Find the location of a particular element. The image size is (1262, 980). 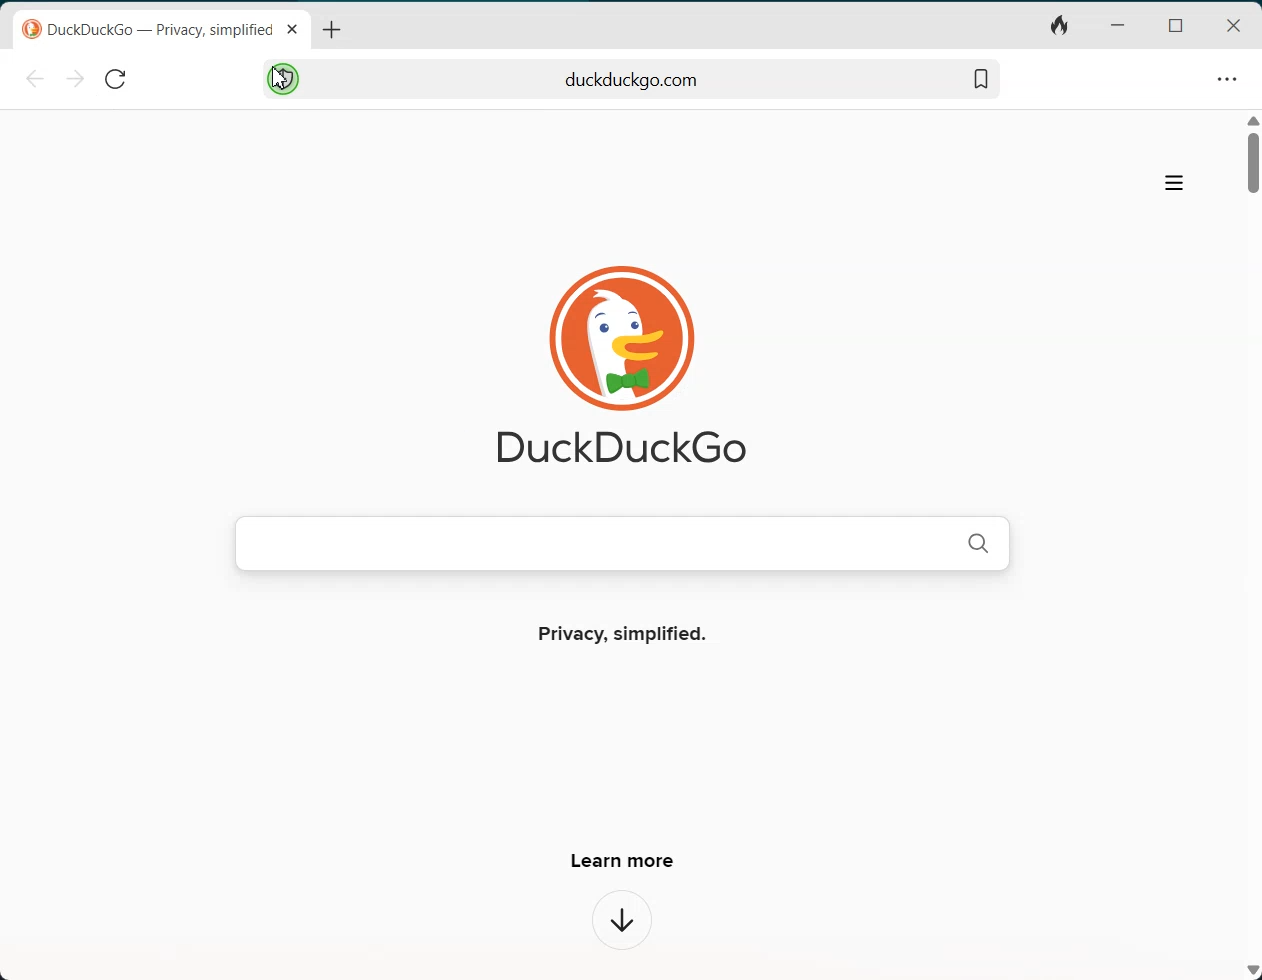

Close tab and clear data is located at coordinates (1058, 28).